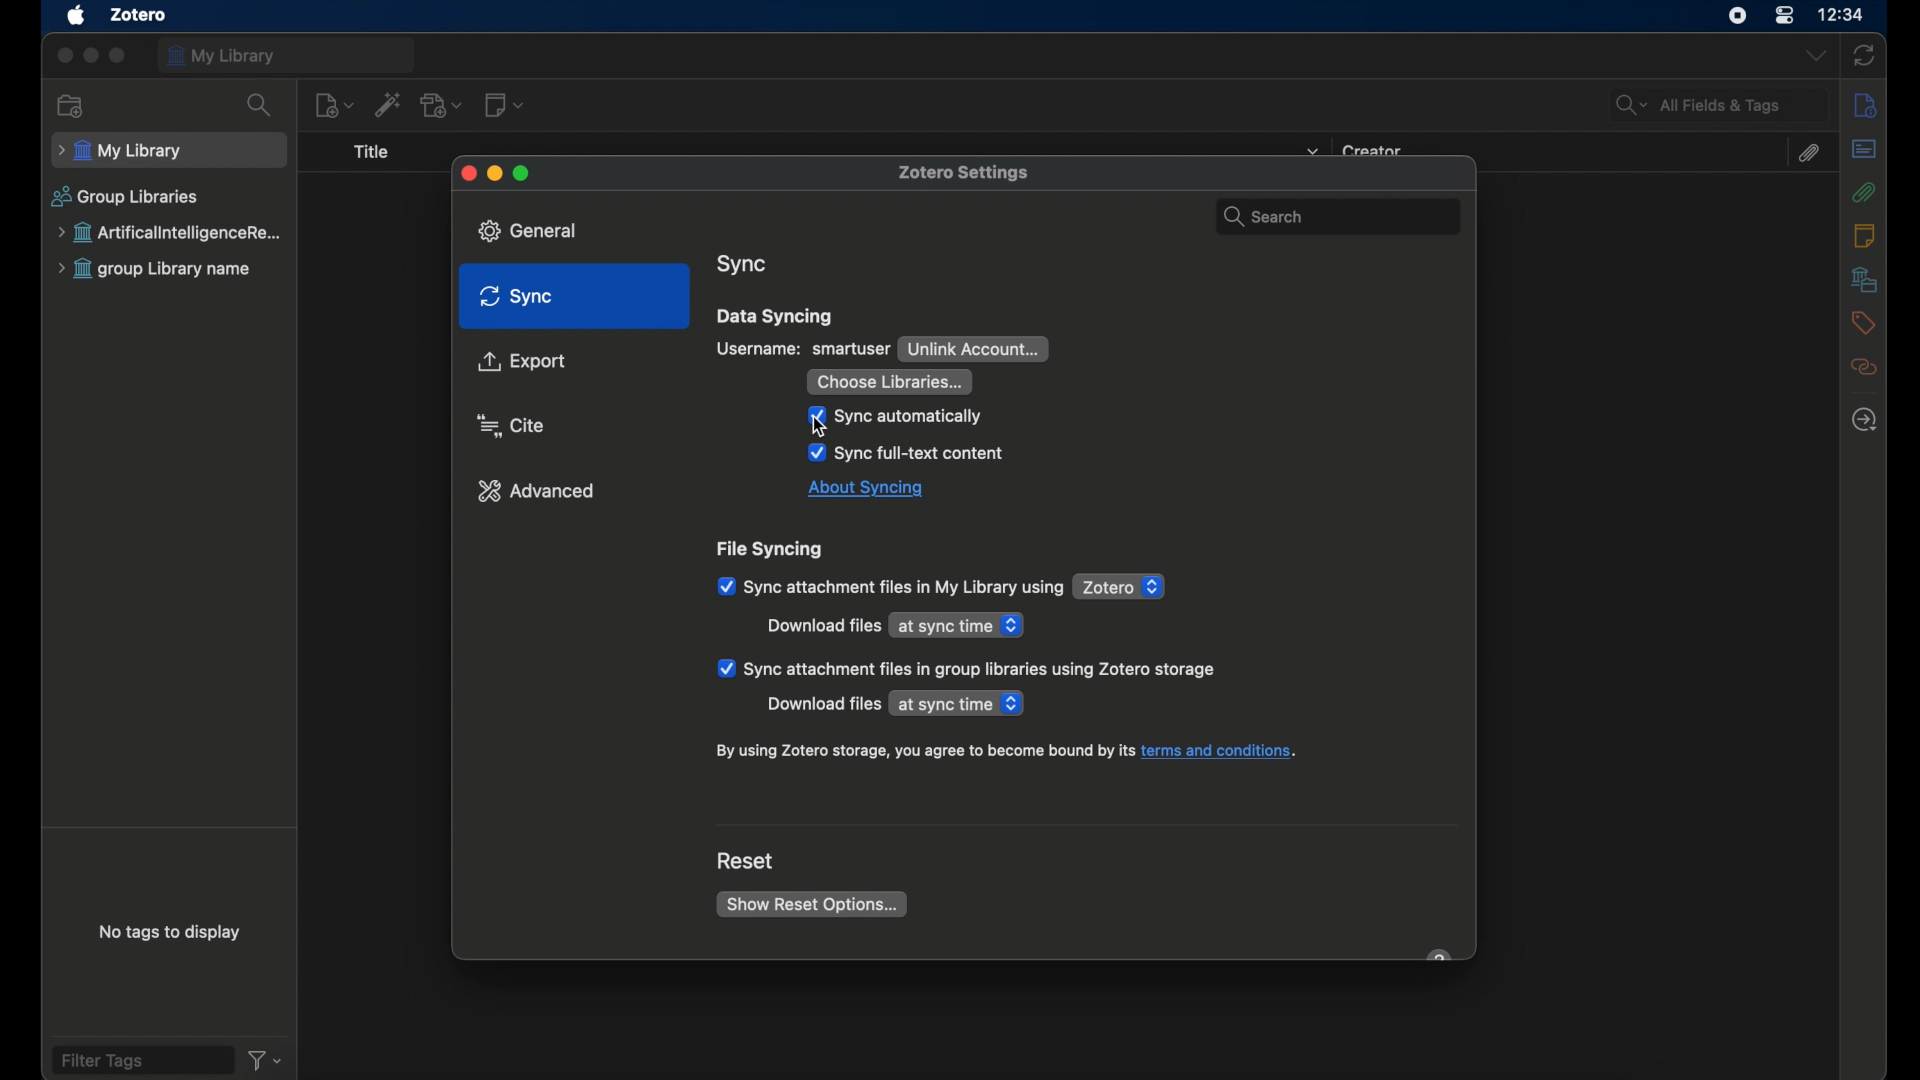 The width and height of the screenshot is (1920, 1080). What do you see at coordinates (889, 381) in the screenshot?
I see `choose libraries` at bounding box center [889, 381].